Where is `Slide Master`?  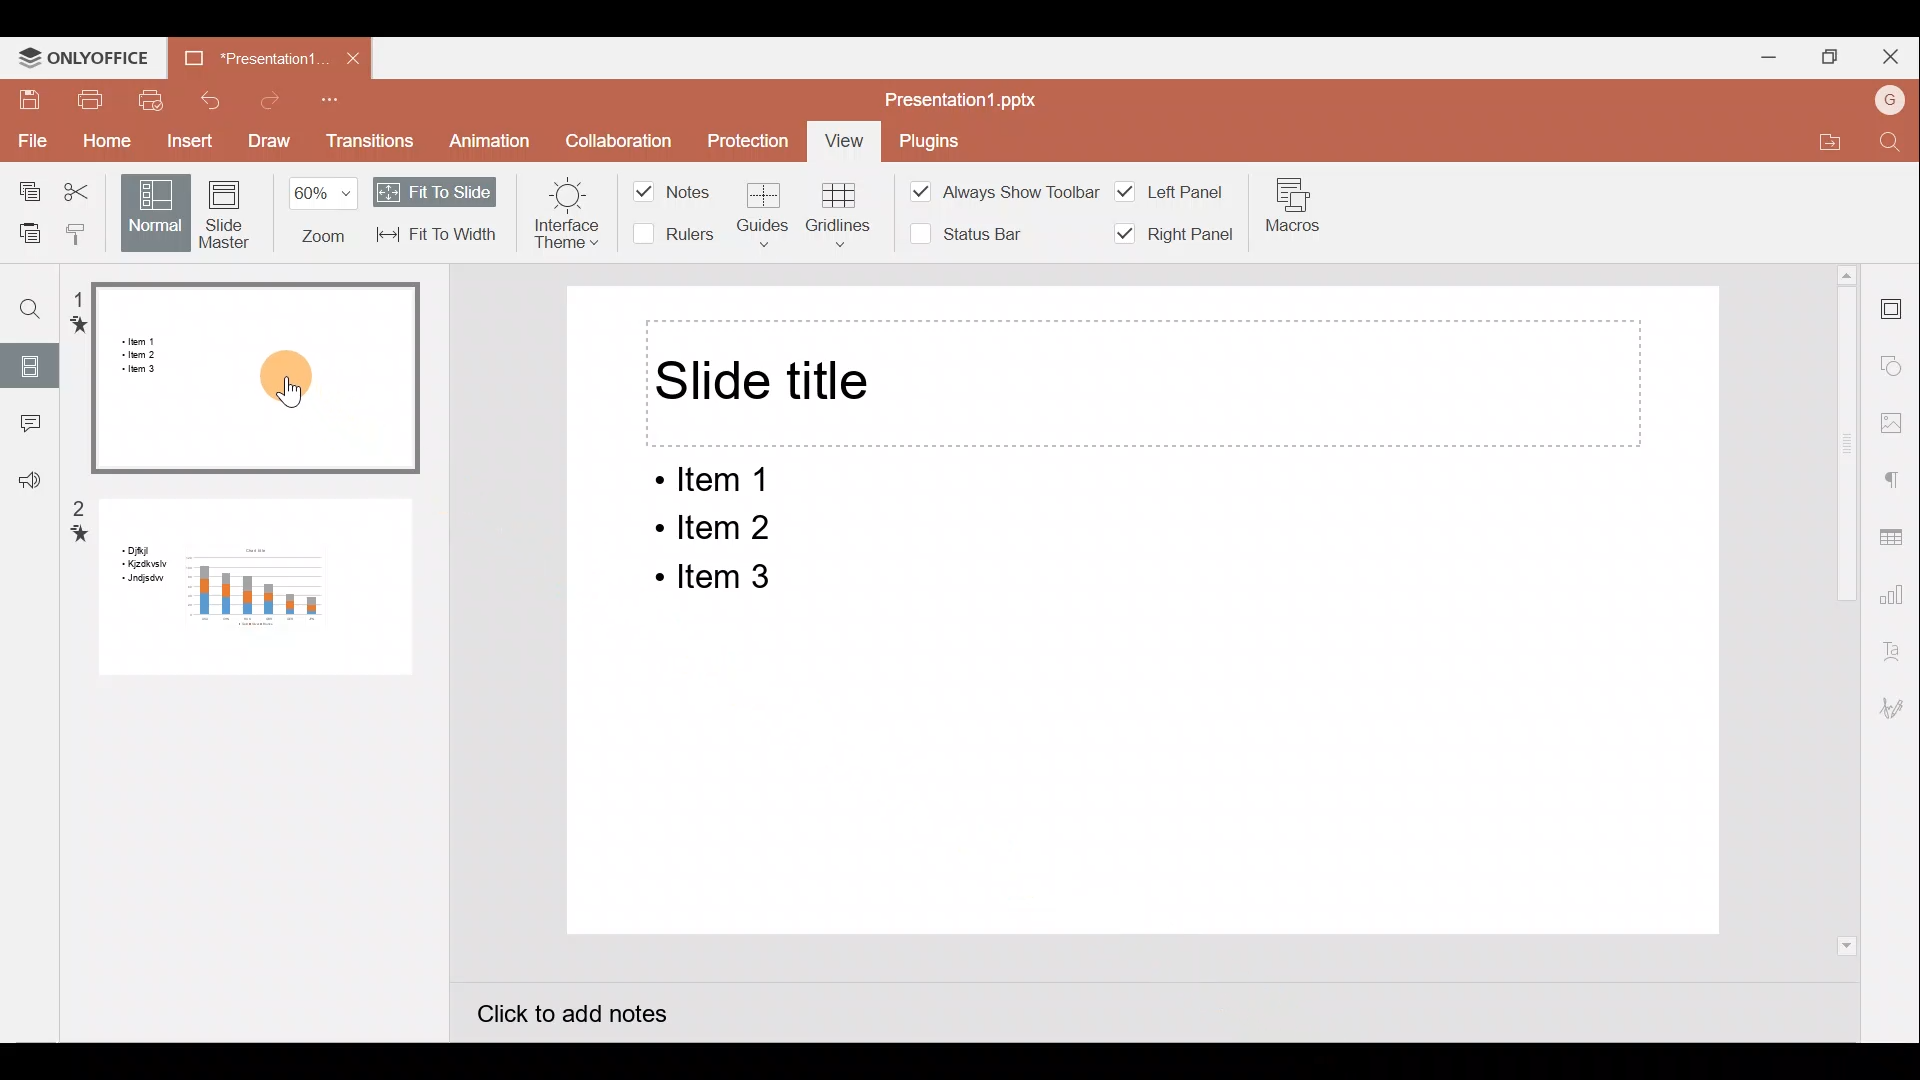 Slide Master is located at coordinates (224, 211).